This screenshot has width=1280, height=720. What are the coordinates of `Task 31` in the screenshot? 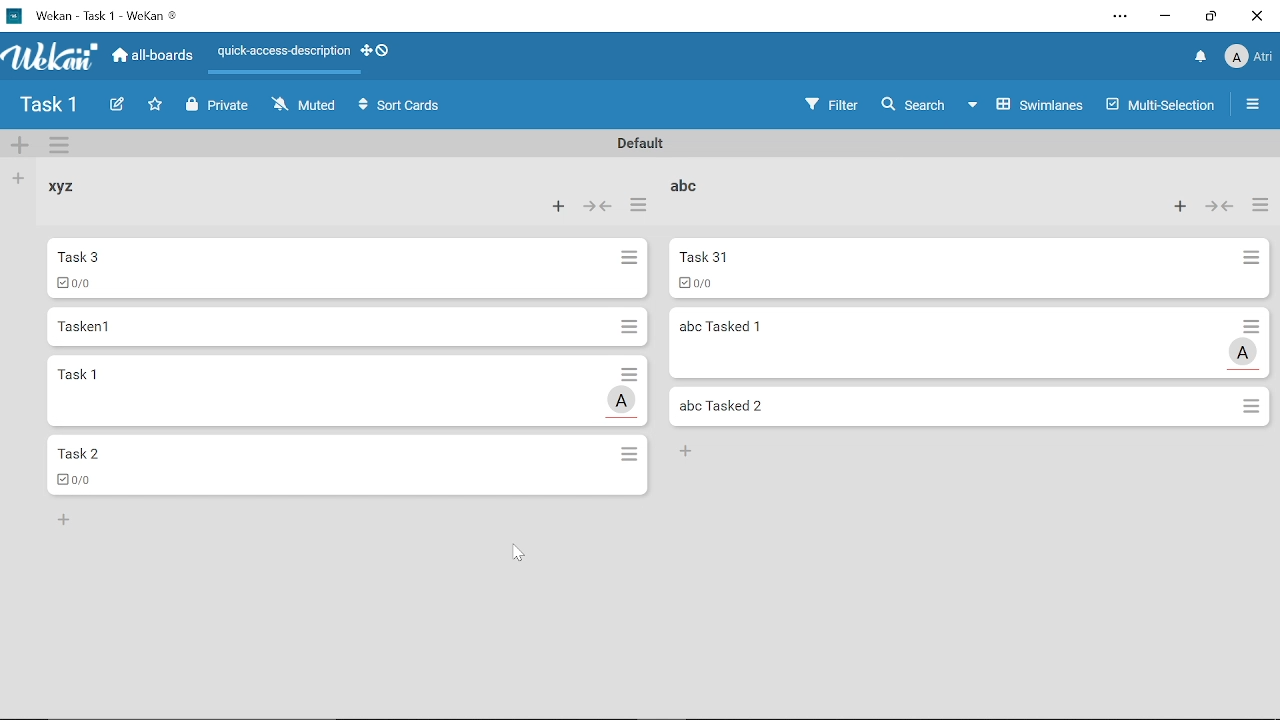 It's located at (968, 268).